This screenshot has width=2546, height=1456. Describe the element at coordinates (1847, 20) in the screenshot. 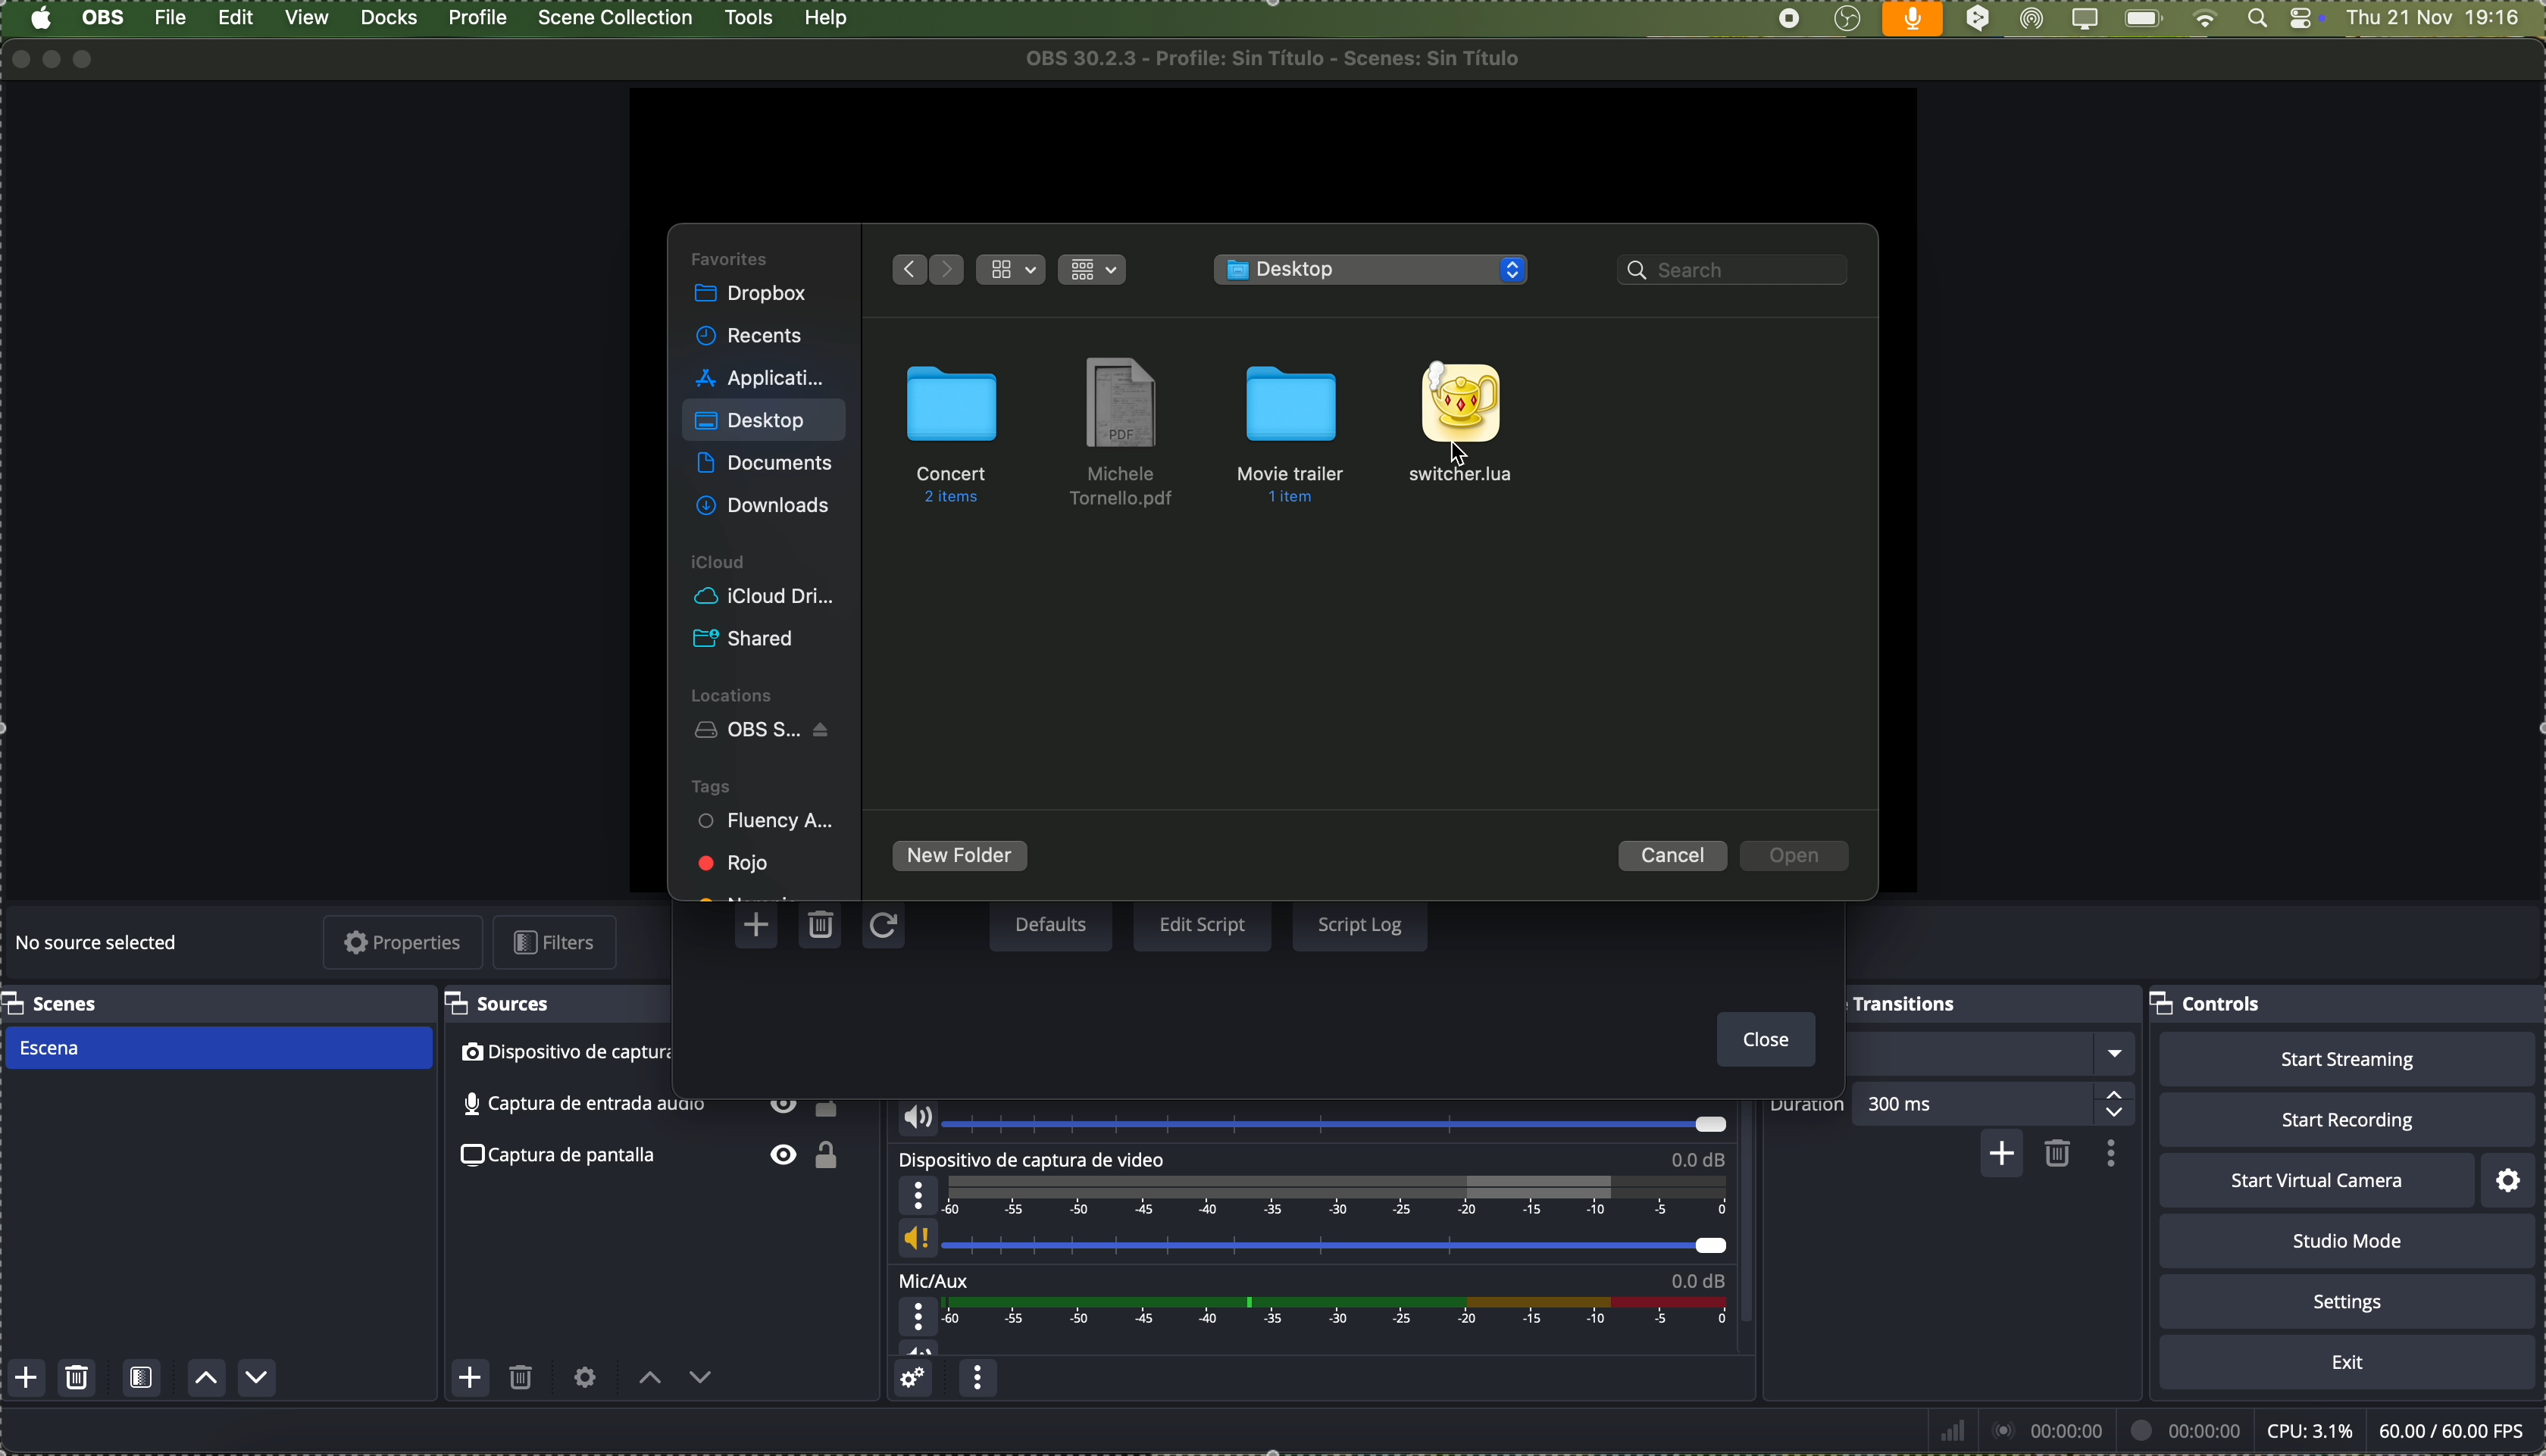

I see `OBS Studio` at that location.